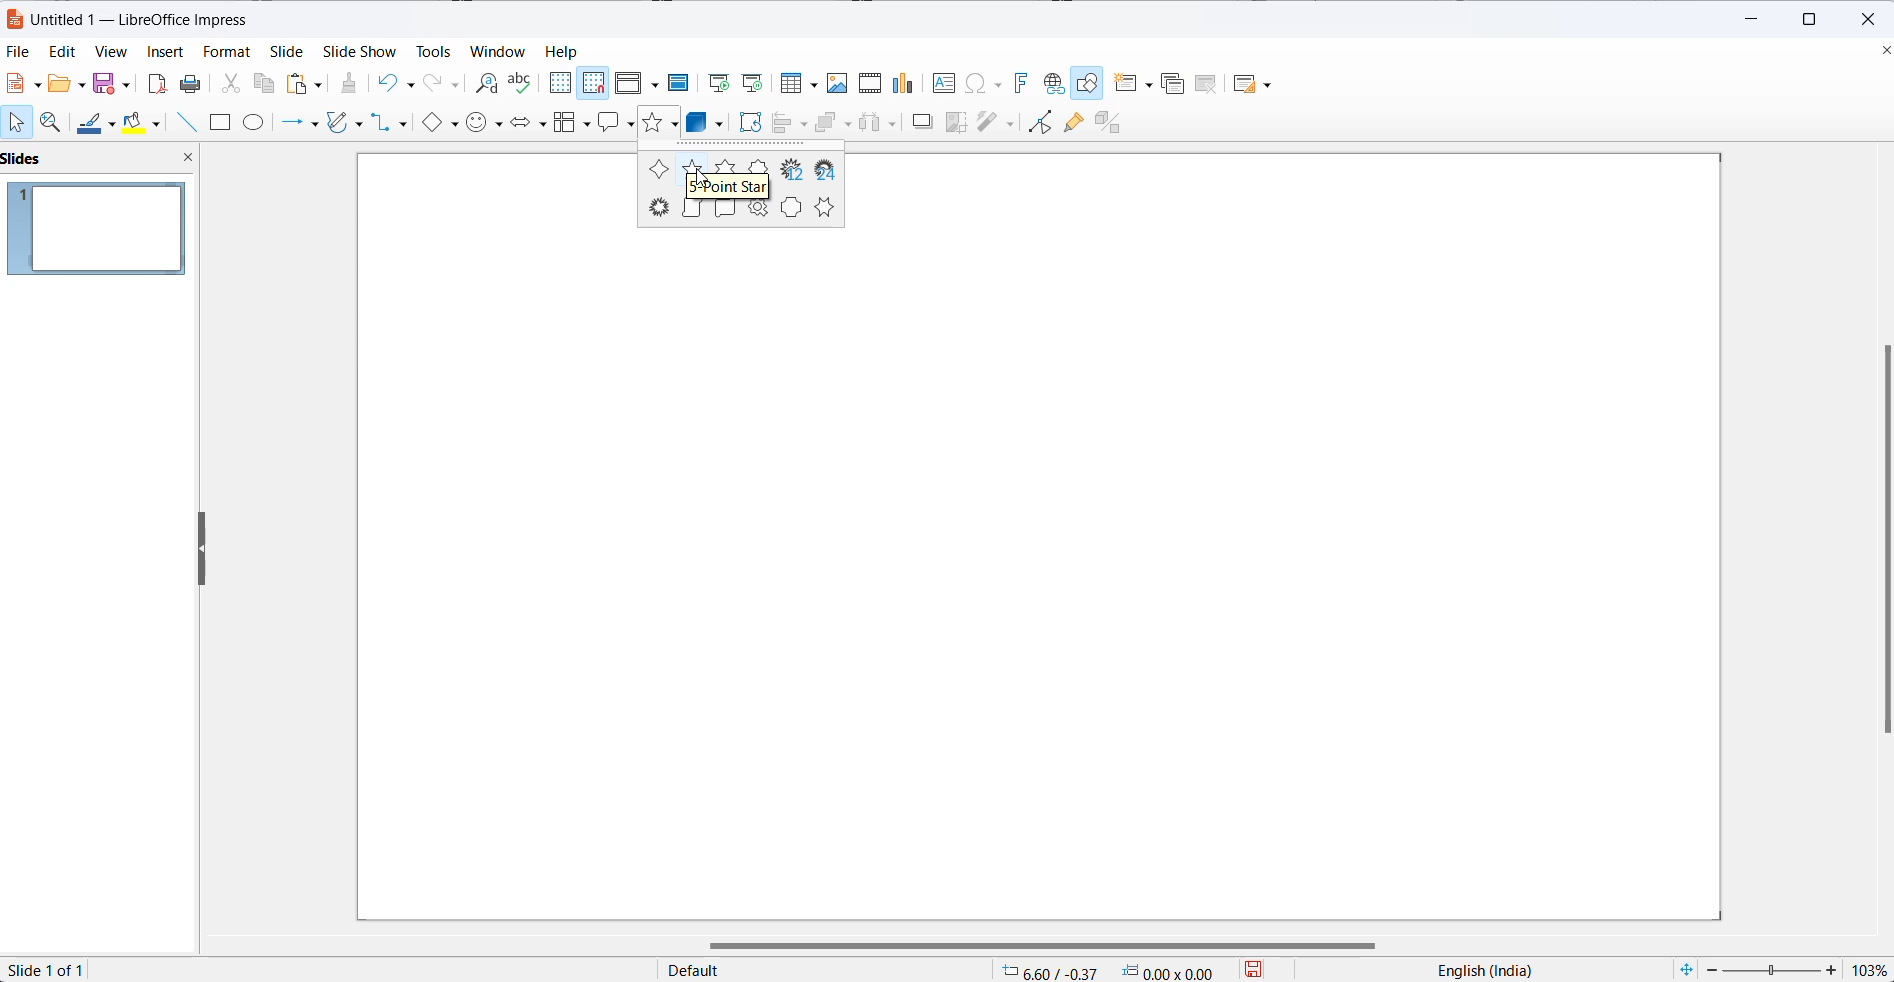 The image size is (1894, 982). Describe the element at coordinates (924, 123) in the screenshot. I see `shadow` at that location.